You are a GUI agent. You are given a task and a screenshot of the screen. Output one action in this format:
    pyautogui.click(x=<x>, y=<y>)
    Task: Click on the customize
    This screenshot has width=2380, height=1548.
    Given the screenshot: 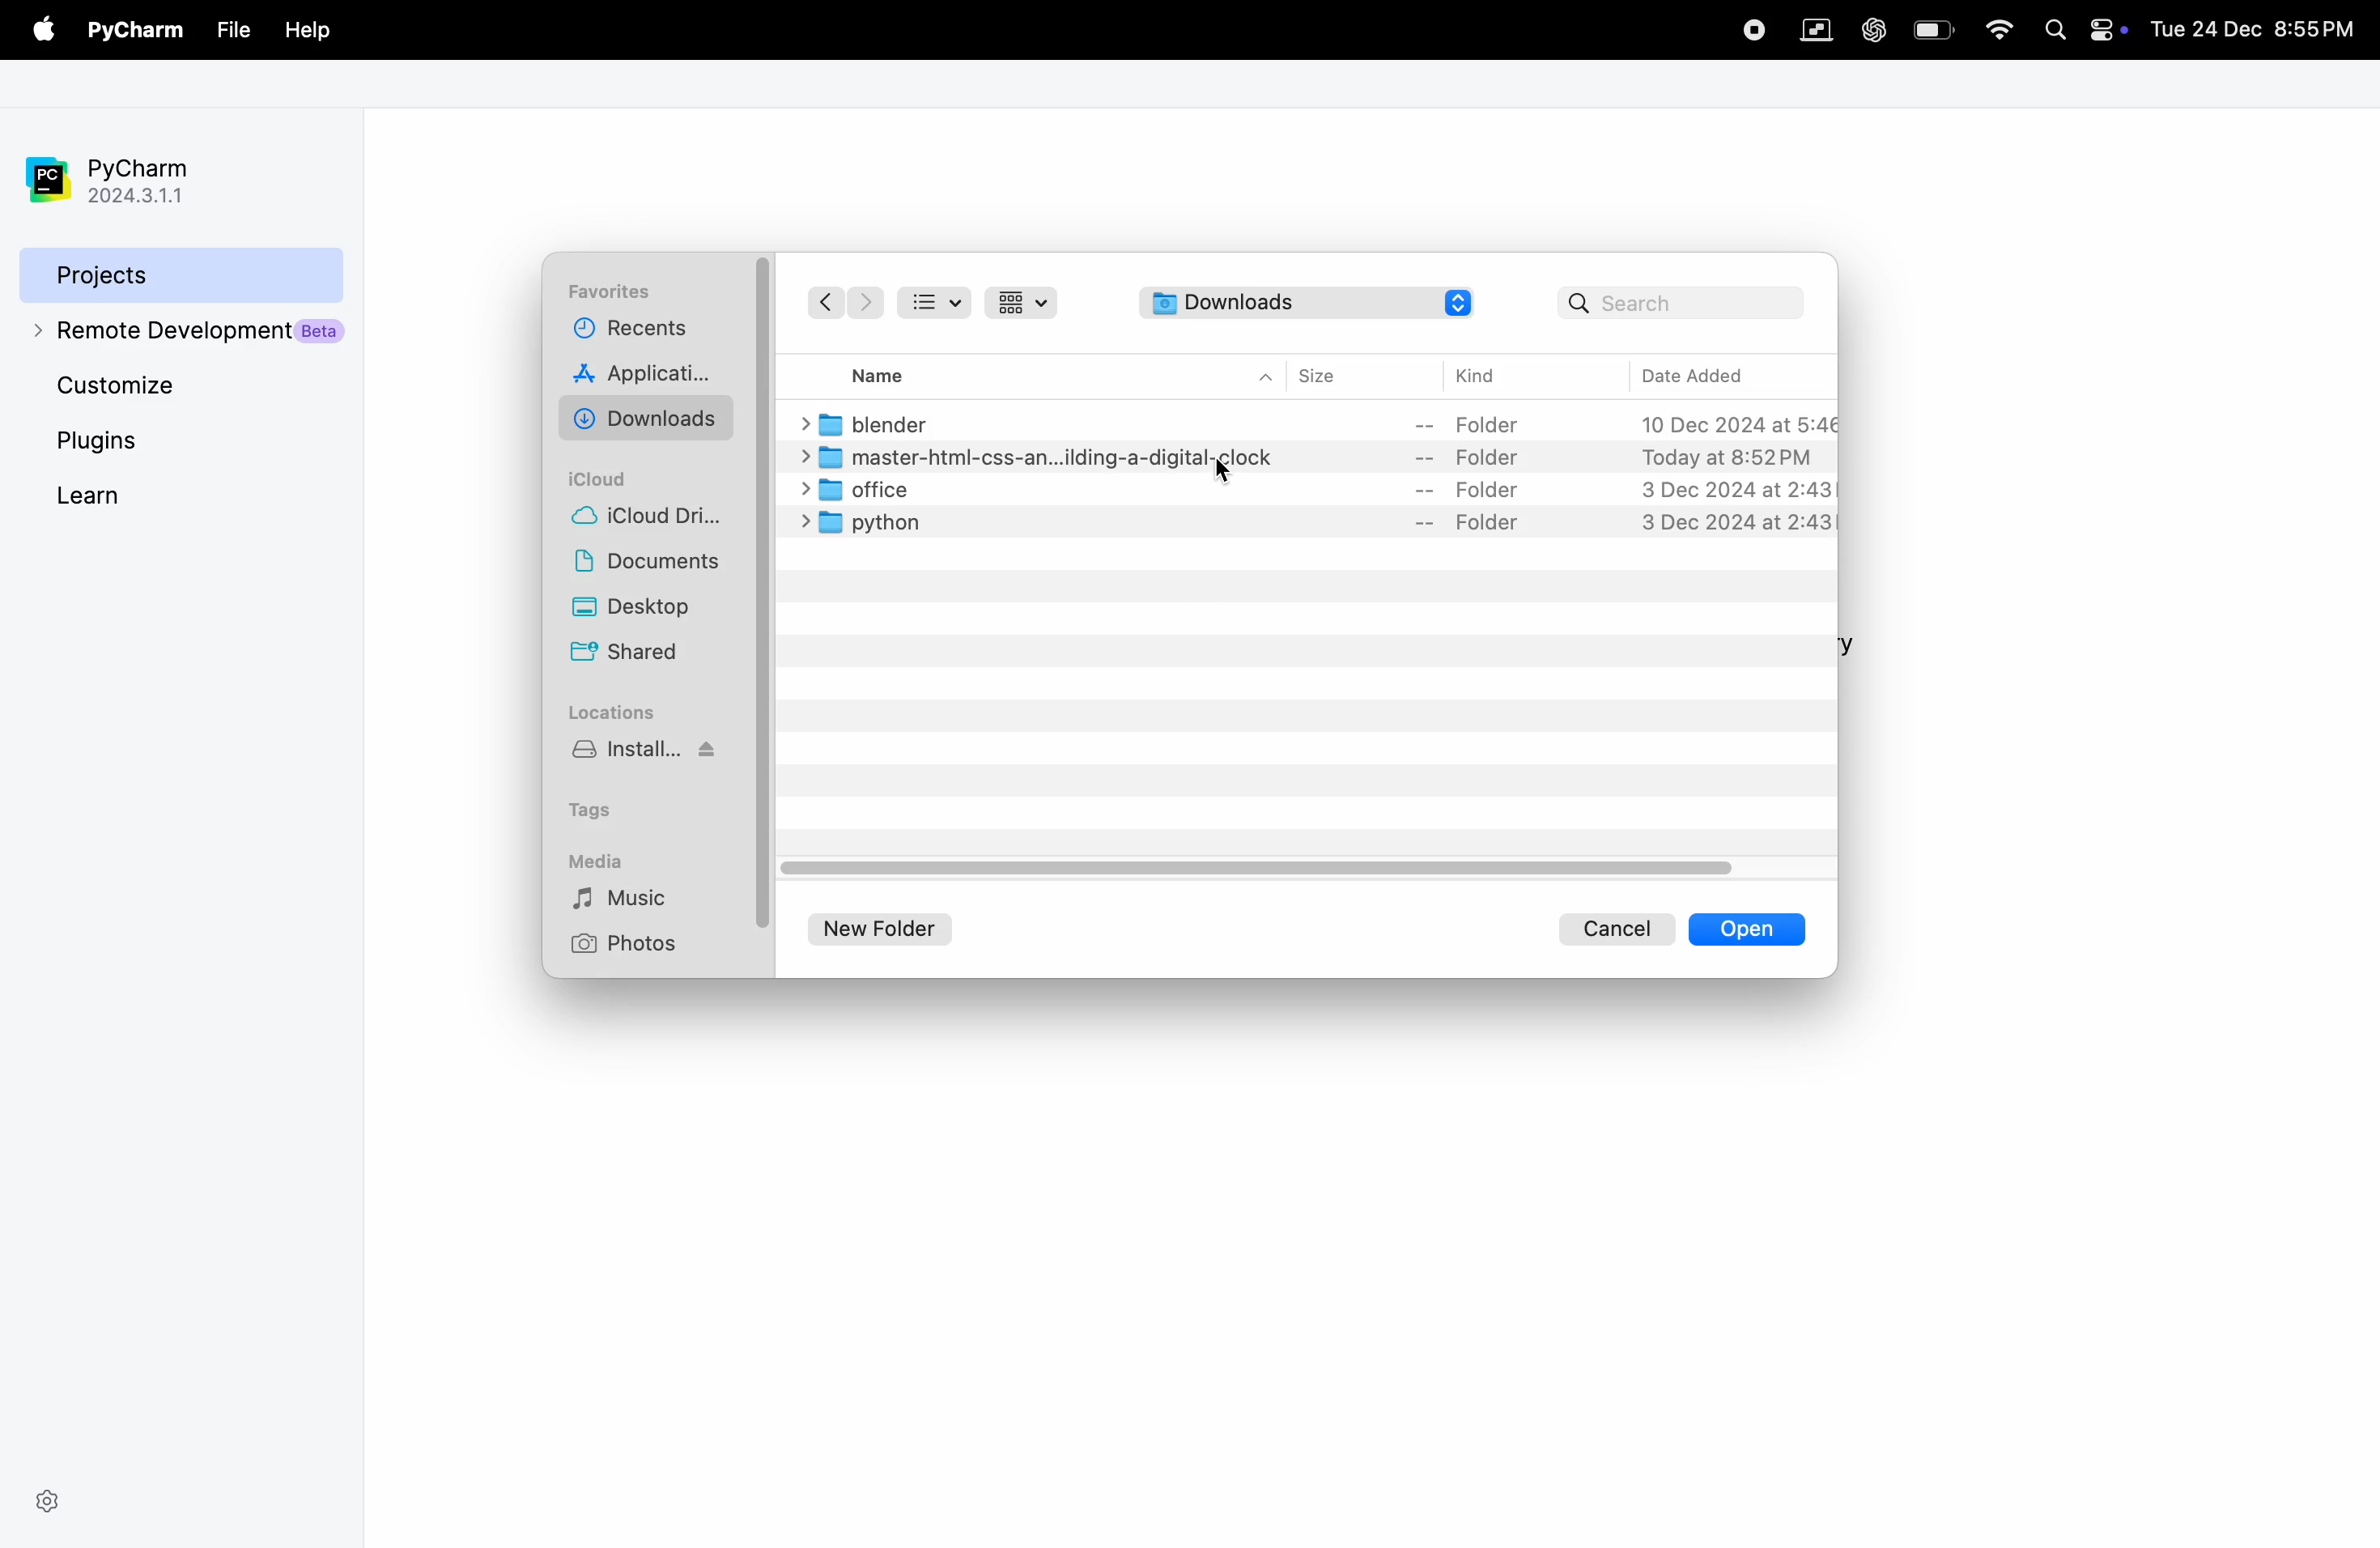 What is the action you would take?
    pyautogui.click(x=182, y=388)
    